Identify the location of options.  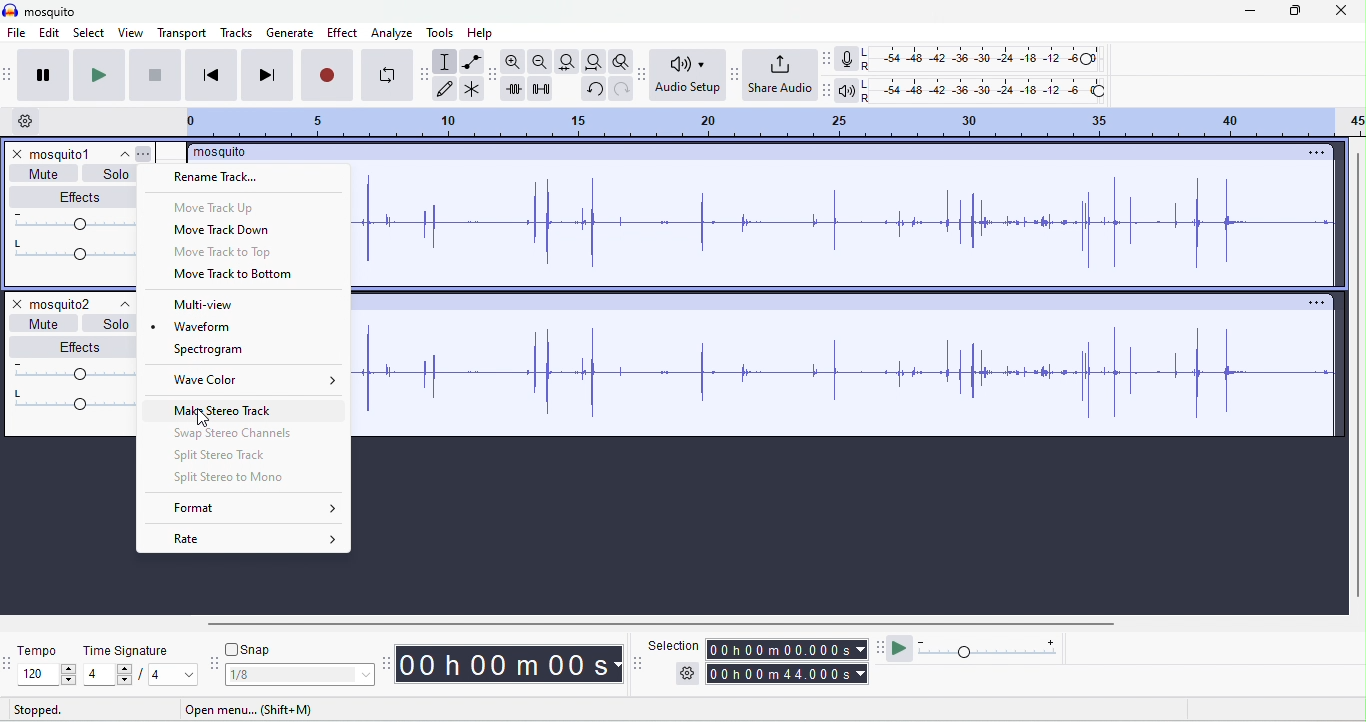
(1316, 151).